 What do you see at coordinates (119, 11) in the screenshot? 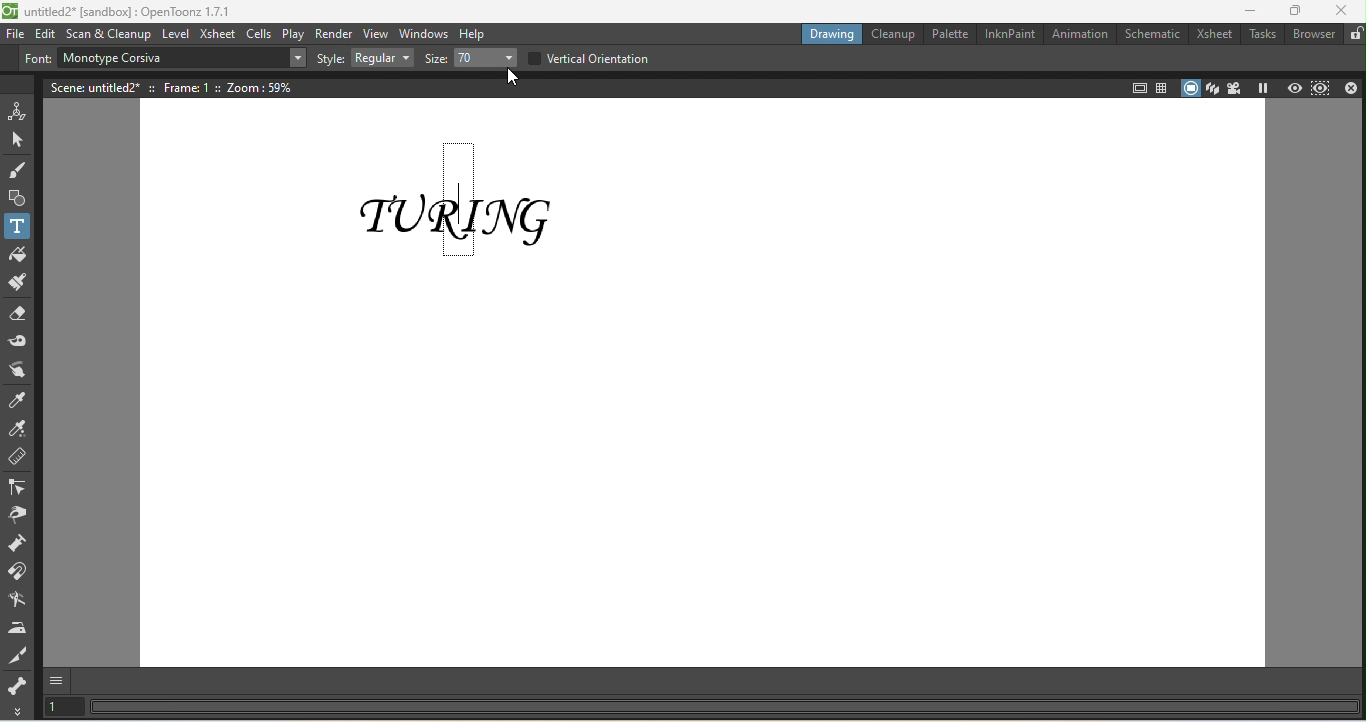
I see `File name` at bounding box center [119, 11].